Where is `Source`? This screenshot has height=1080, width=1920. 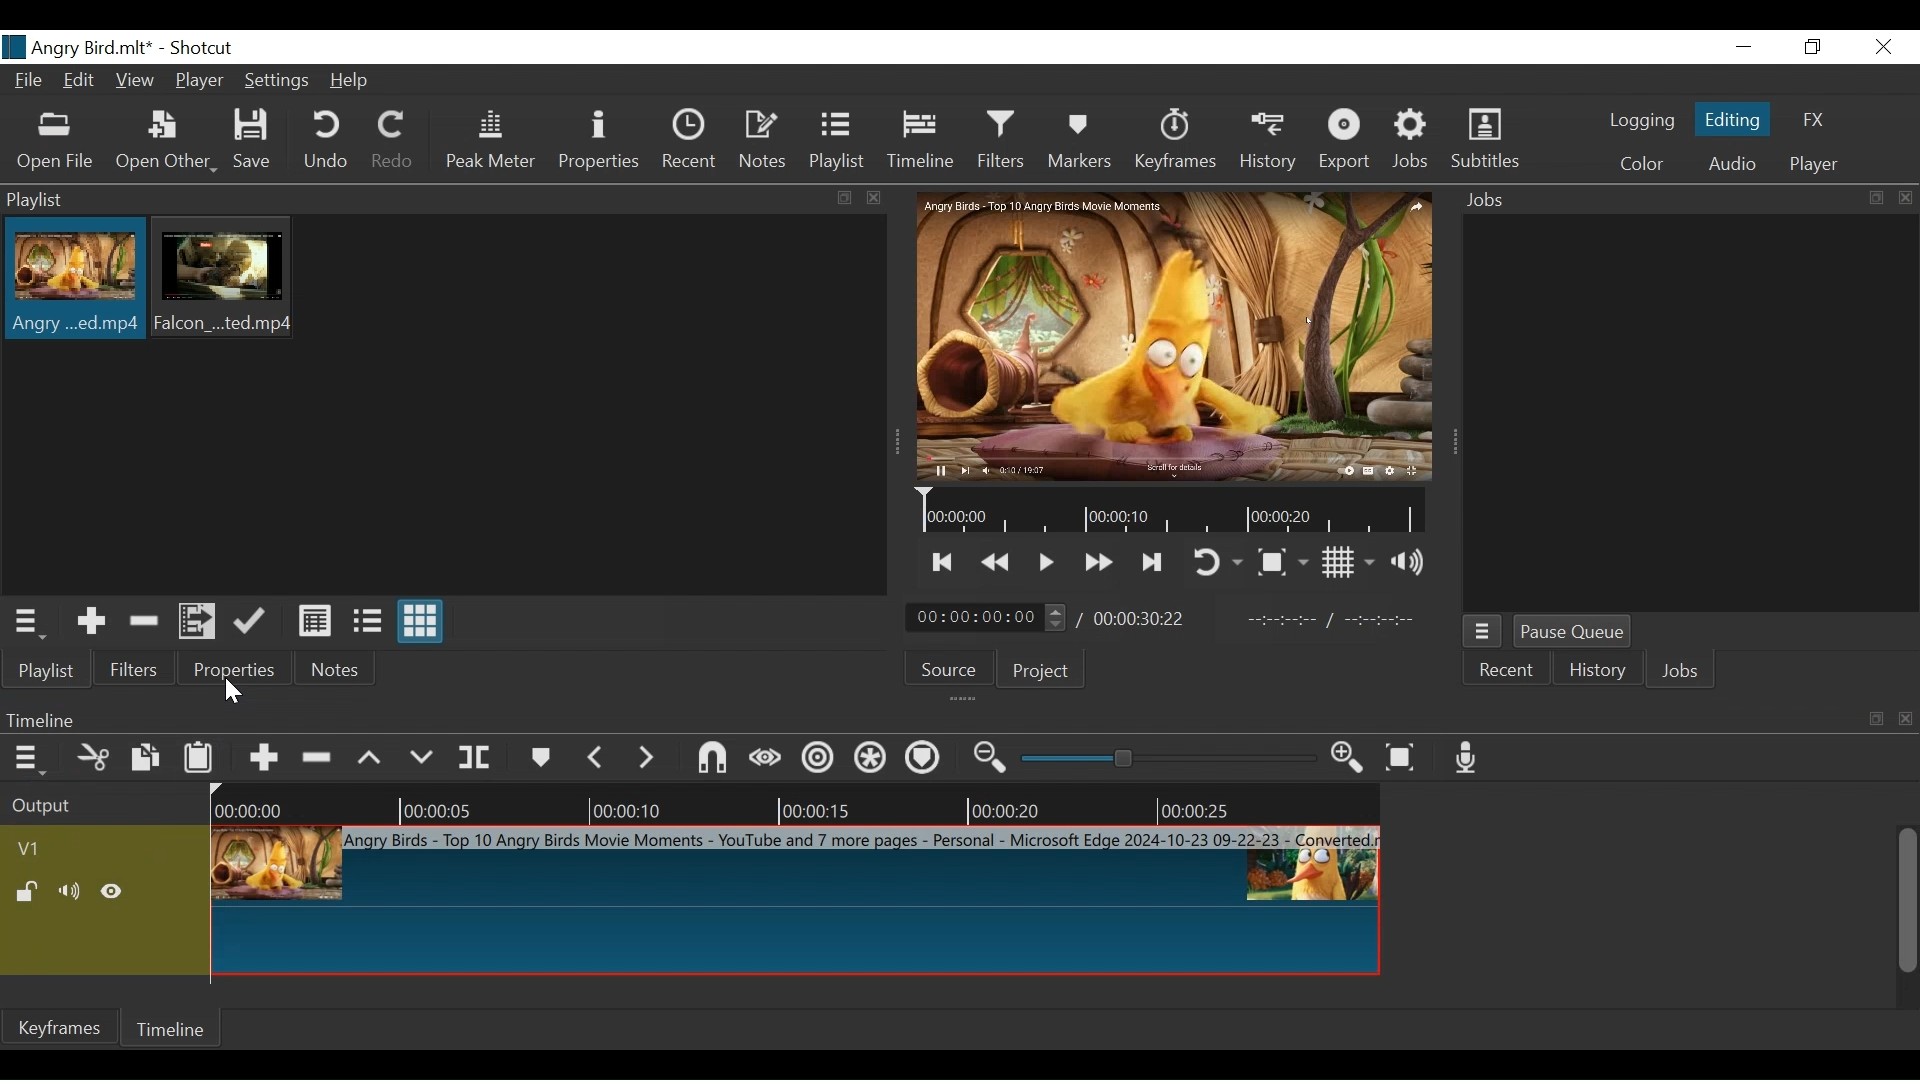
Source is located at coordinates (947, 667).